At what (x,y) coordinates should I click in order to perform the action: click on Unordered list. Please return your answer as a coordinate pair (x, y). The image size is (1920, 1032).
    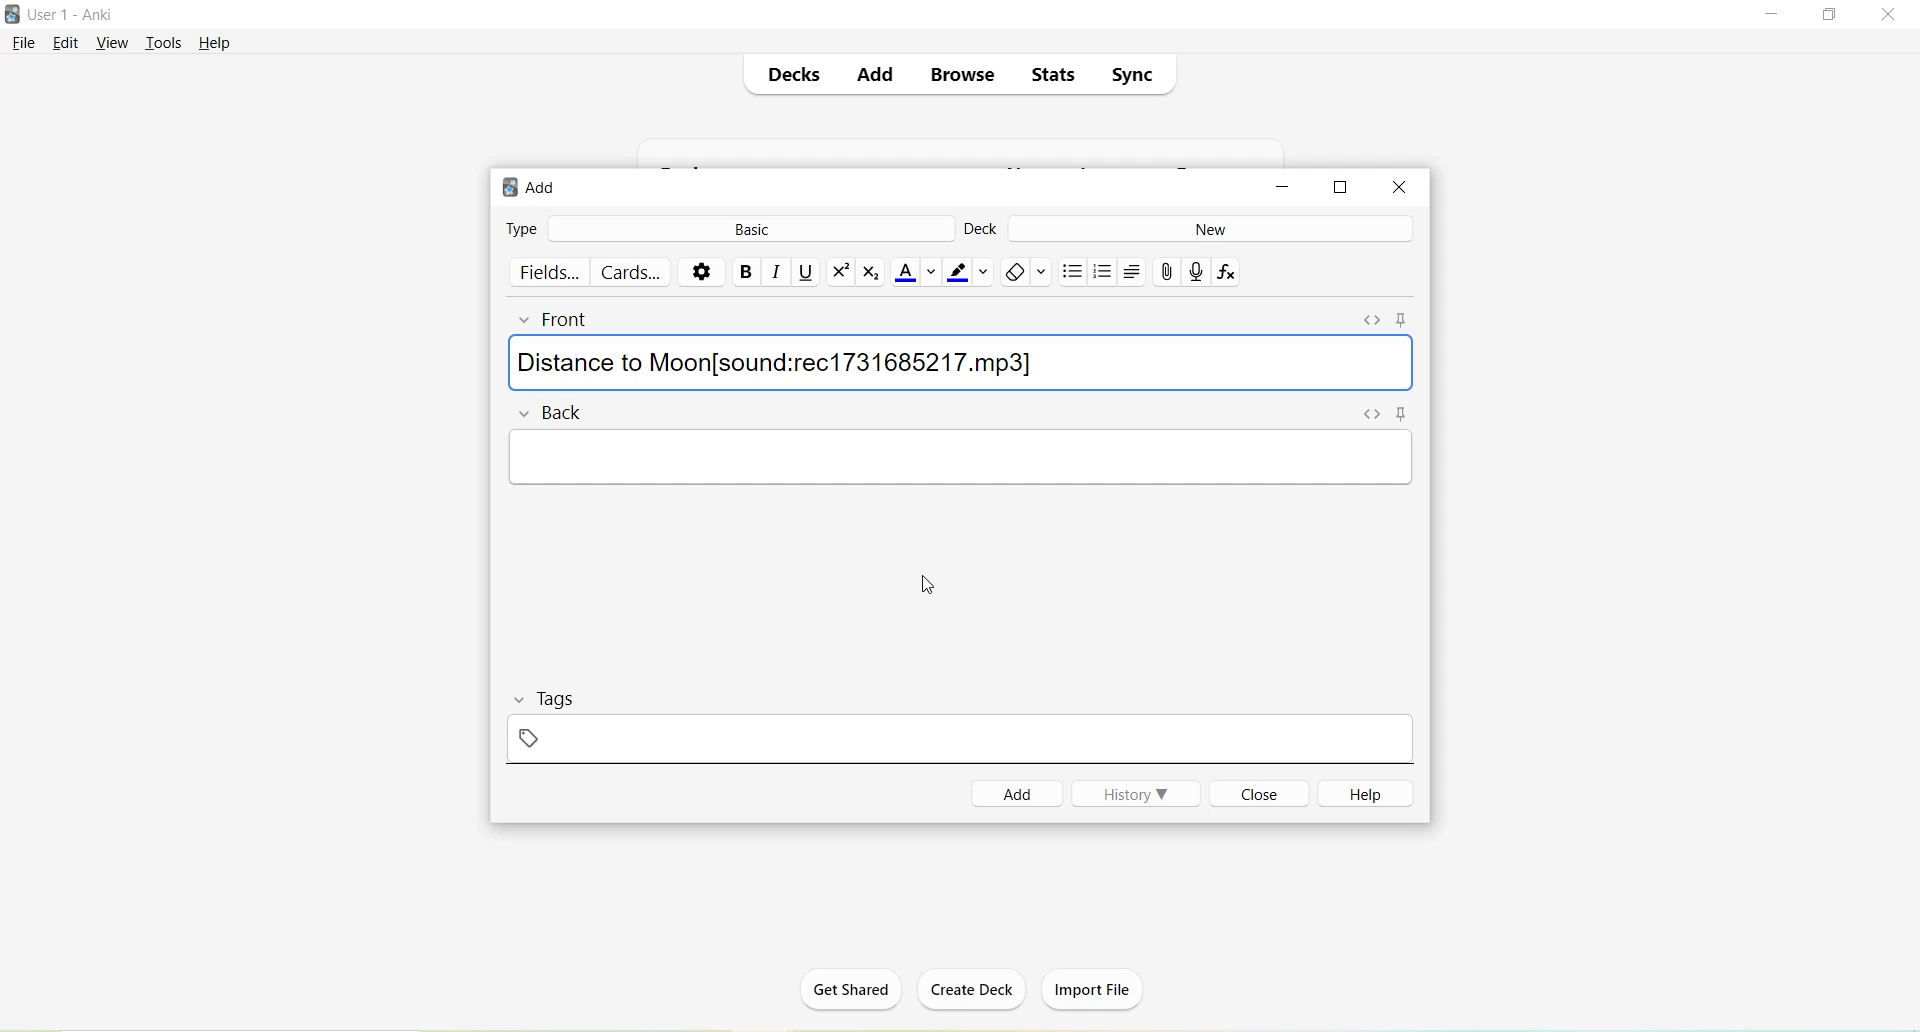
    Looking at the image, I should click on (1071, 272).